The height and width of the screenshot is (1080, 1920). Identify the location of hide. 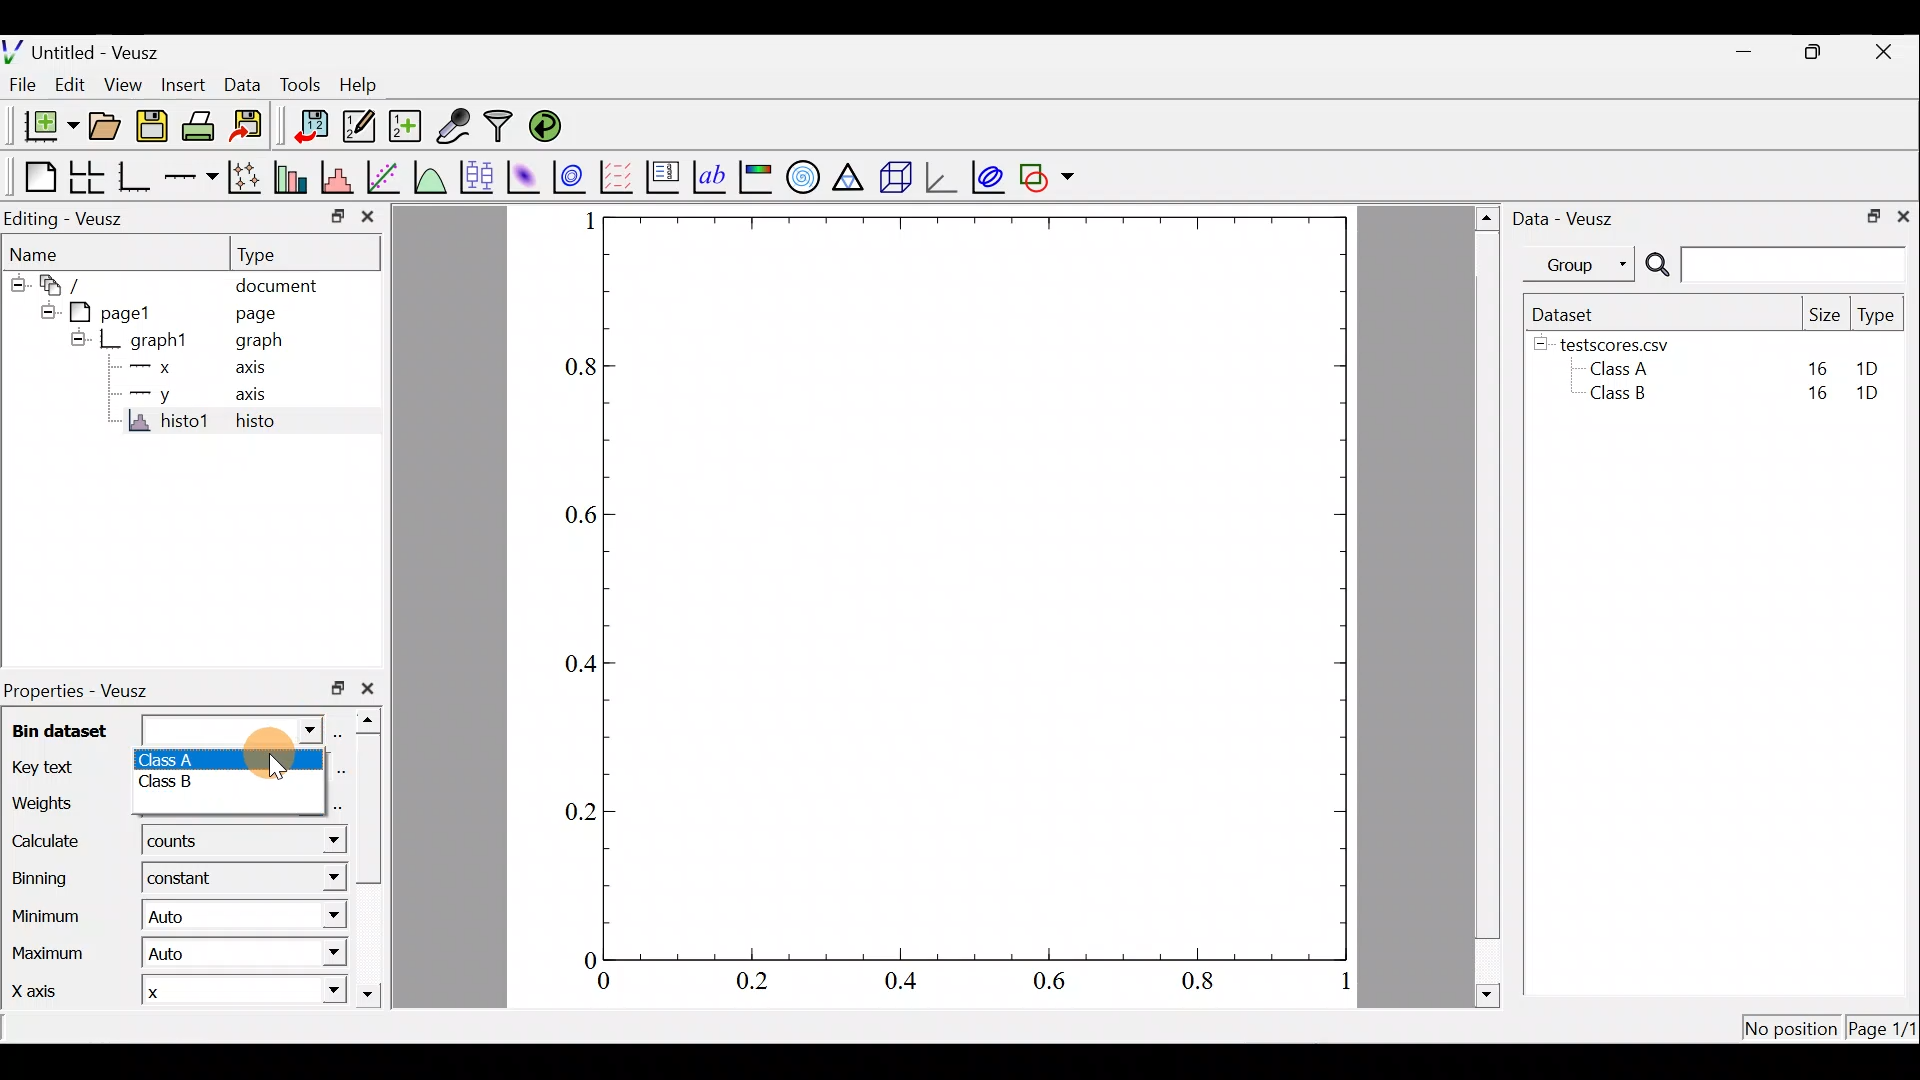
(1541, 345).